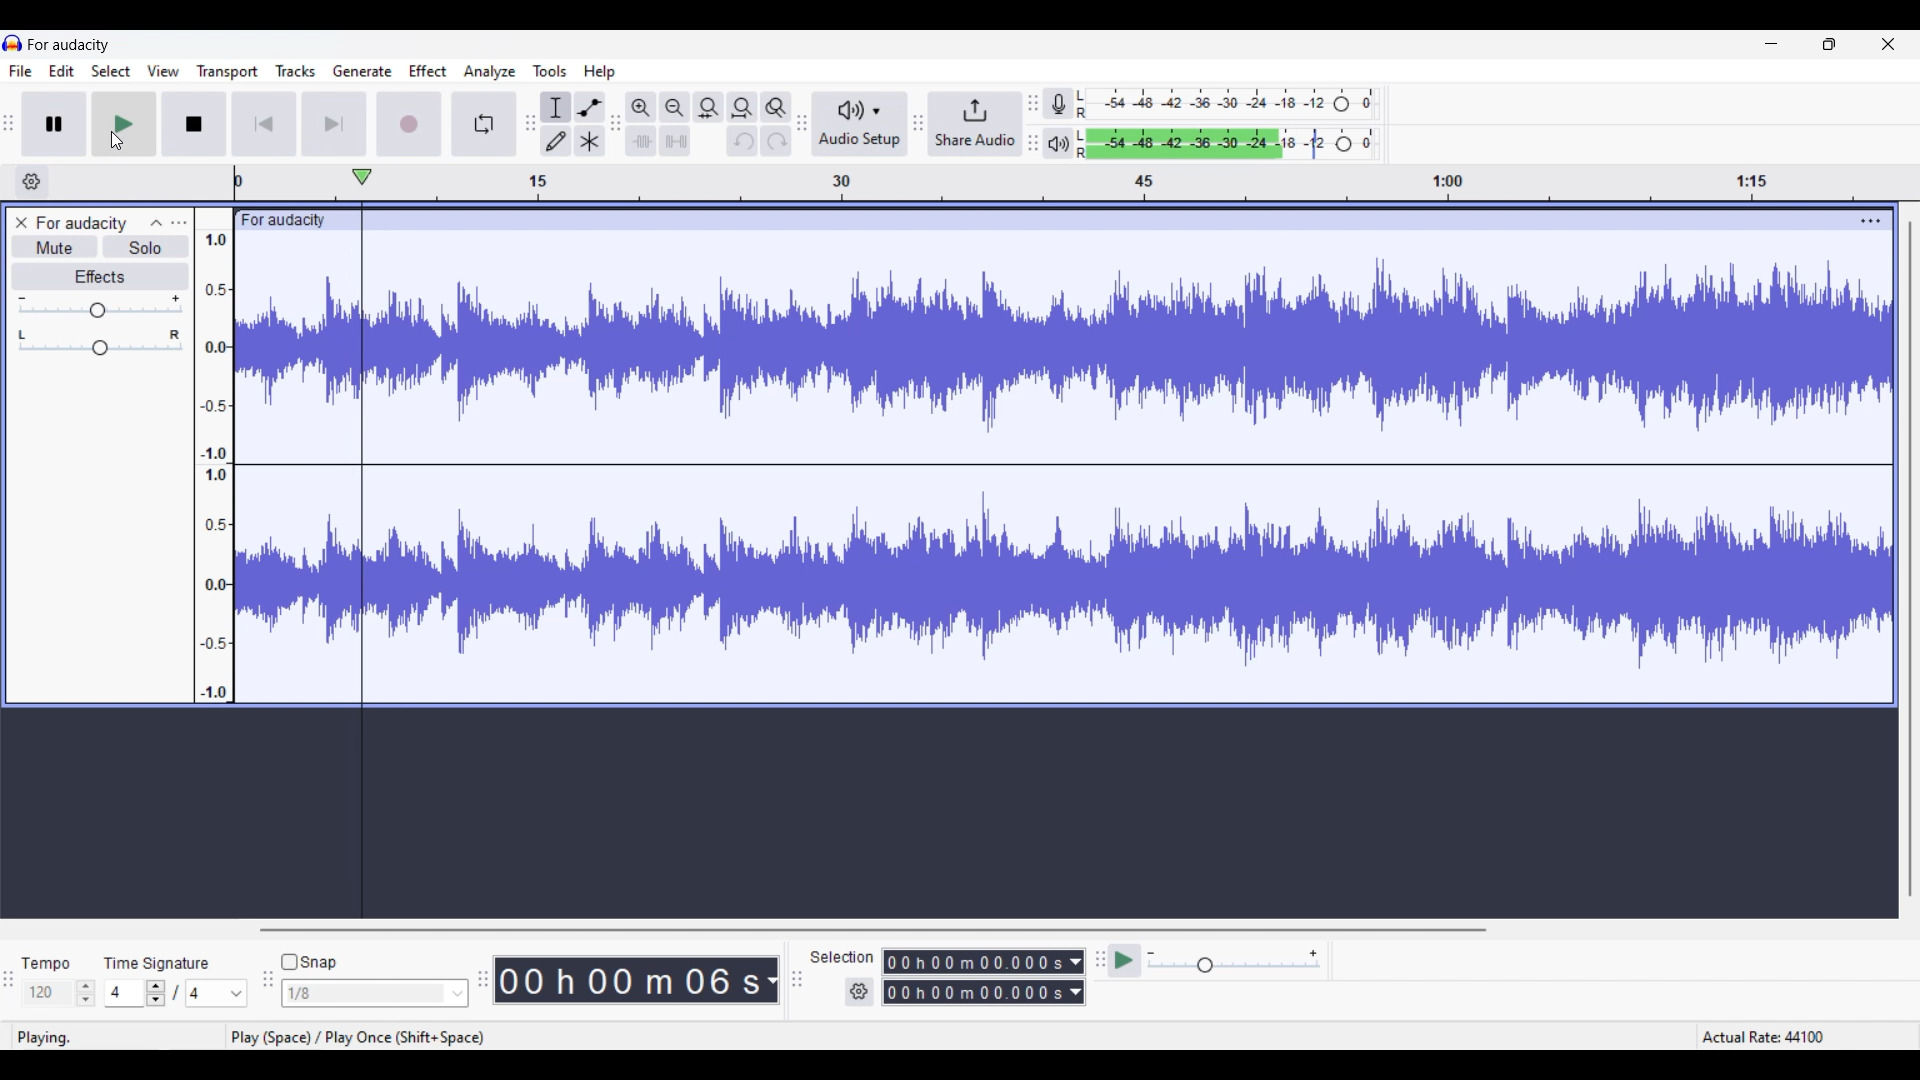 This screenshot has width=1920, height=1080. I want to click on Snap options, so click(376, 993).